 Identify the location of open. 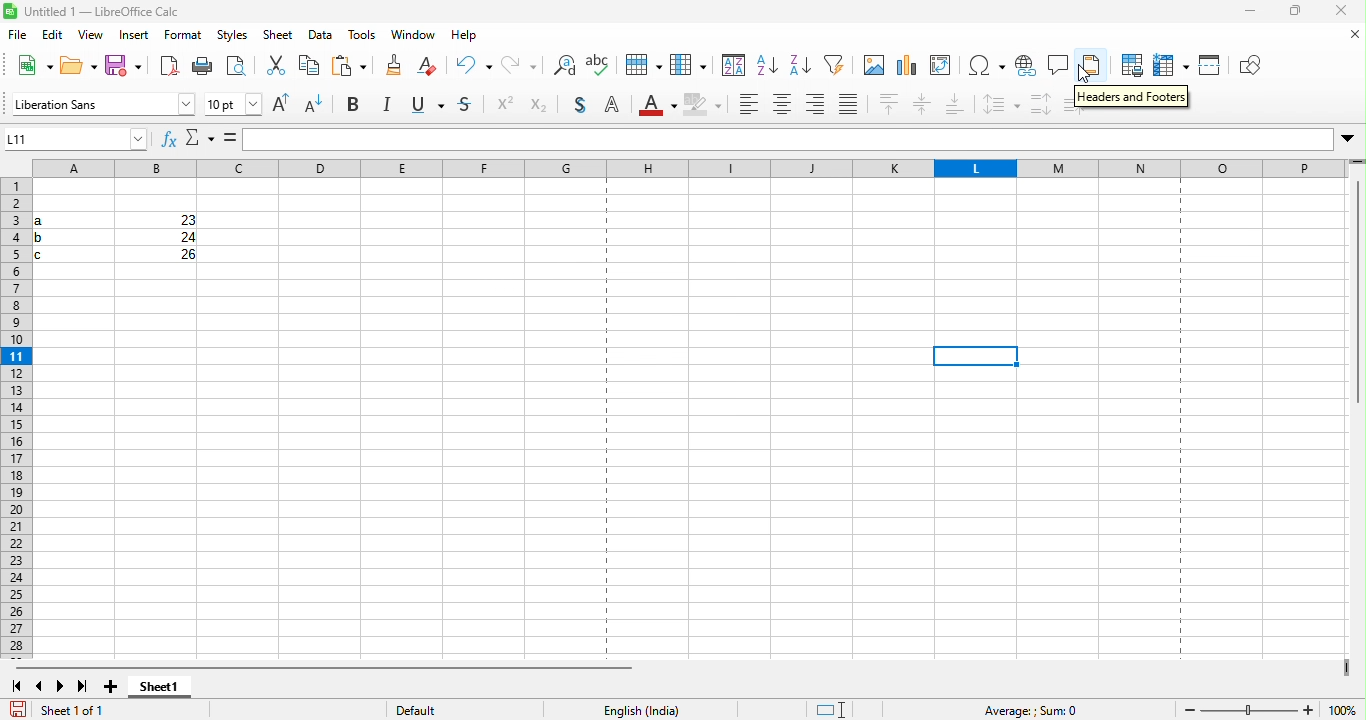
(78, 67).